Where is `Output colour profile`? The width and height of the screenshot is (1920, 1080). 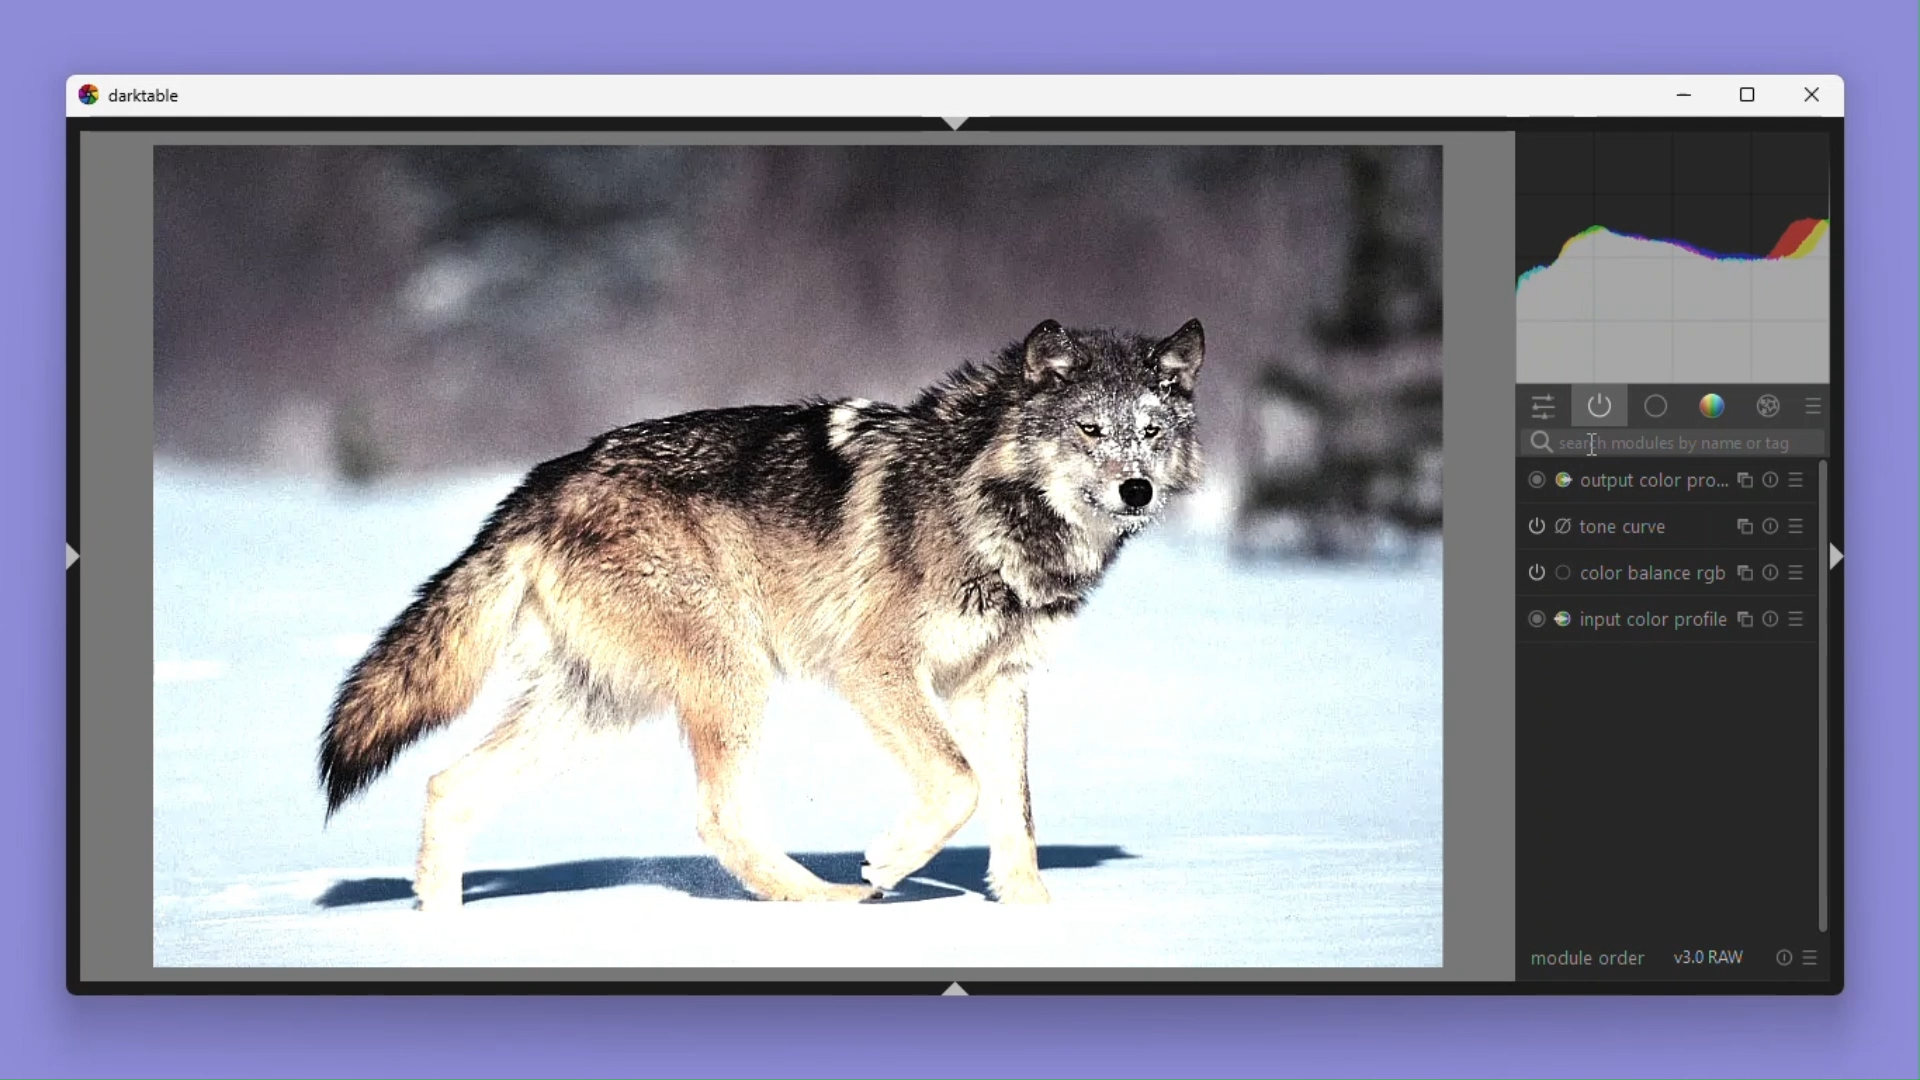
Output colour profile is located at coordinates (1624, 478).